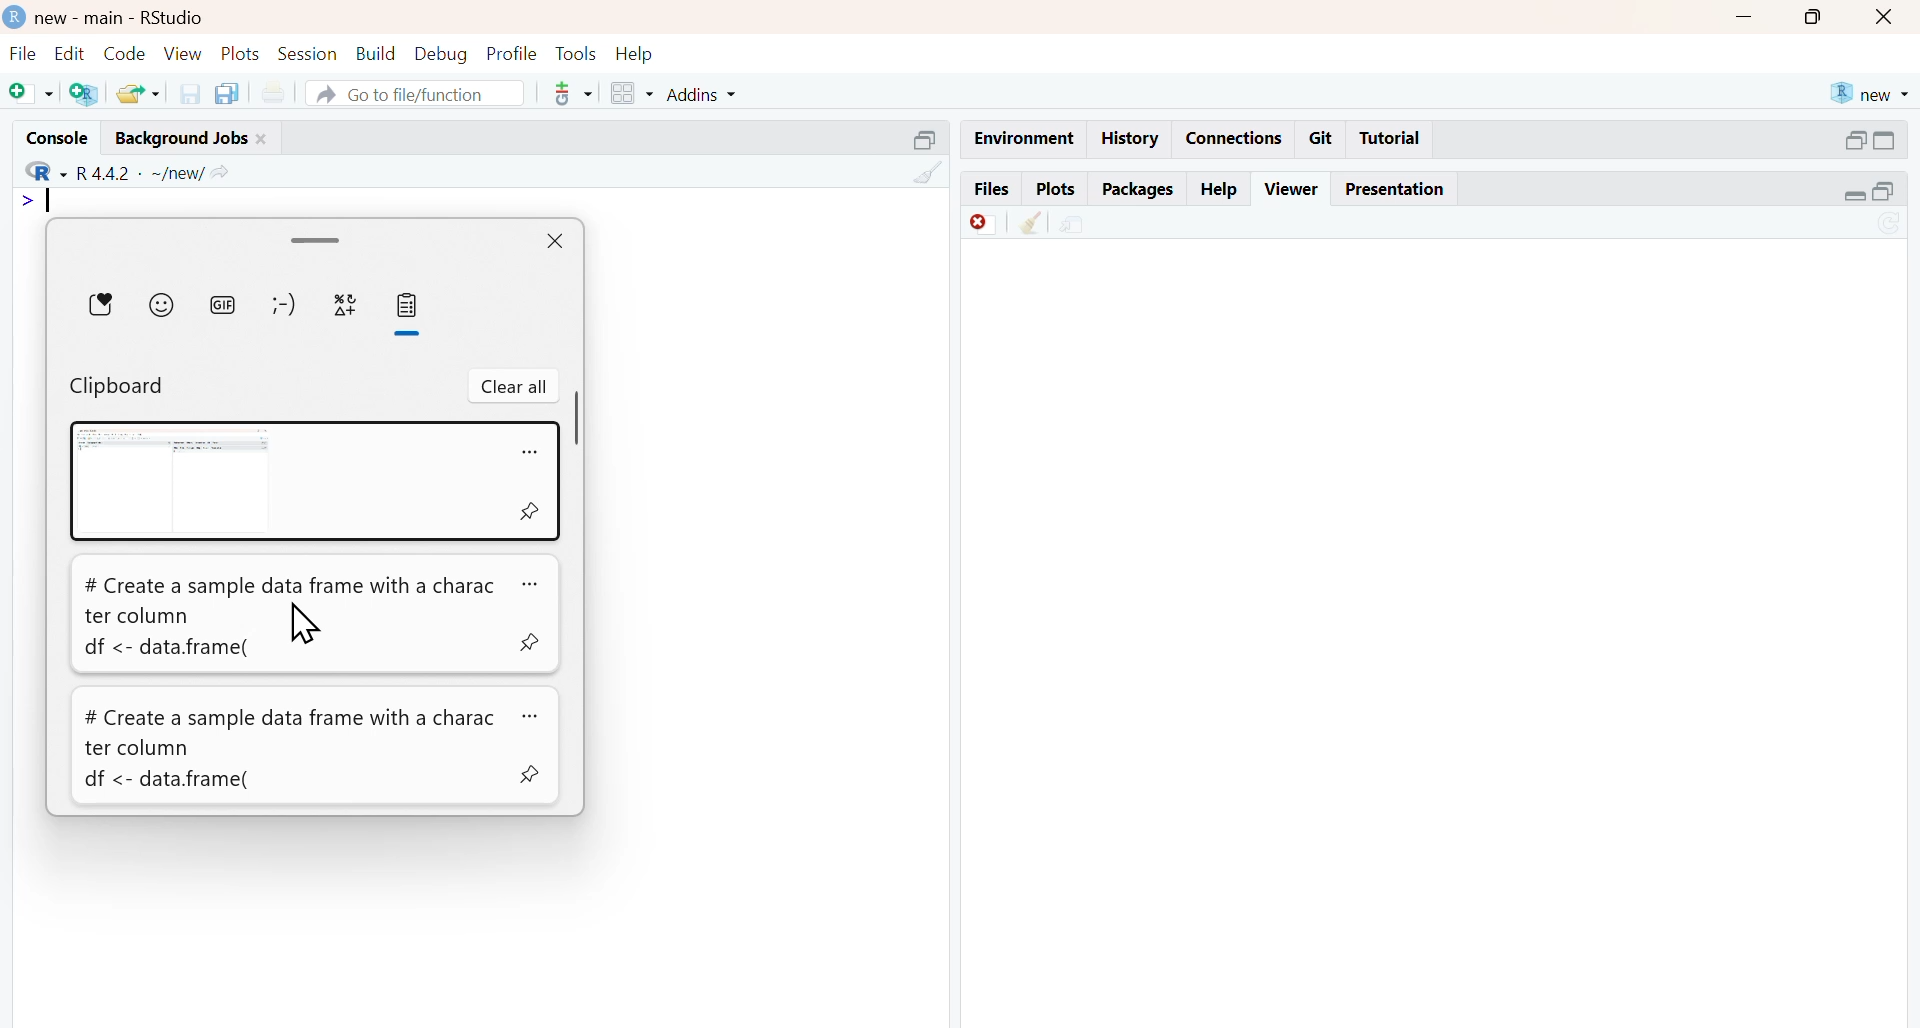 The image size is (1920, 1028). I want to click on connections, so click(1236, 138).